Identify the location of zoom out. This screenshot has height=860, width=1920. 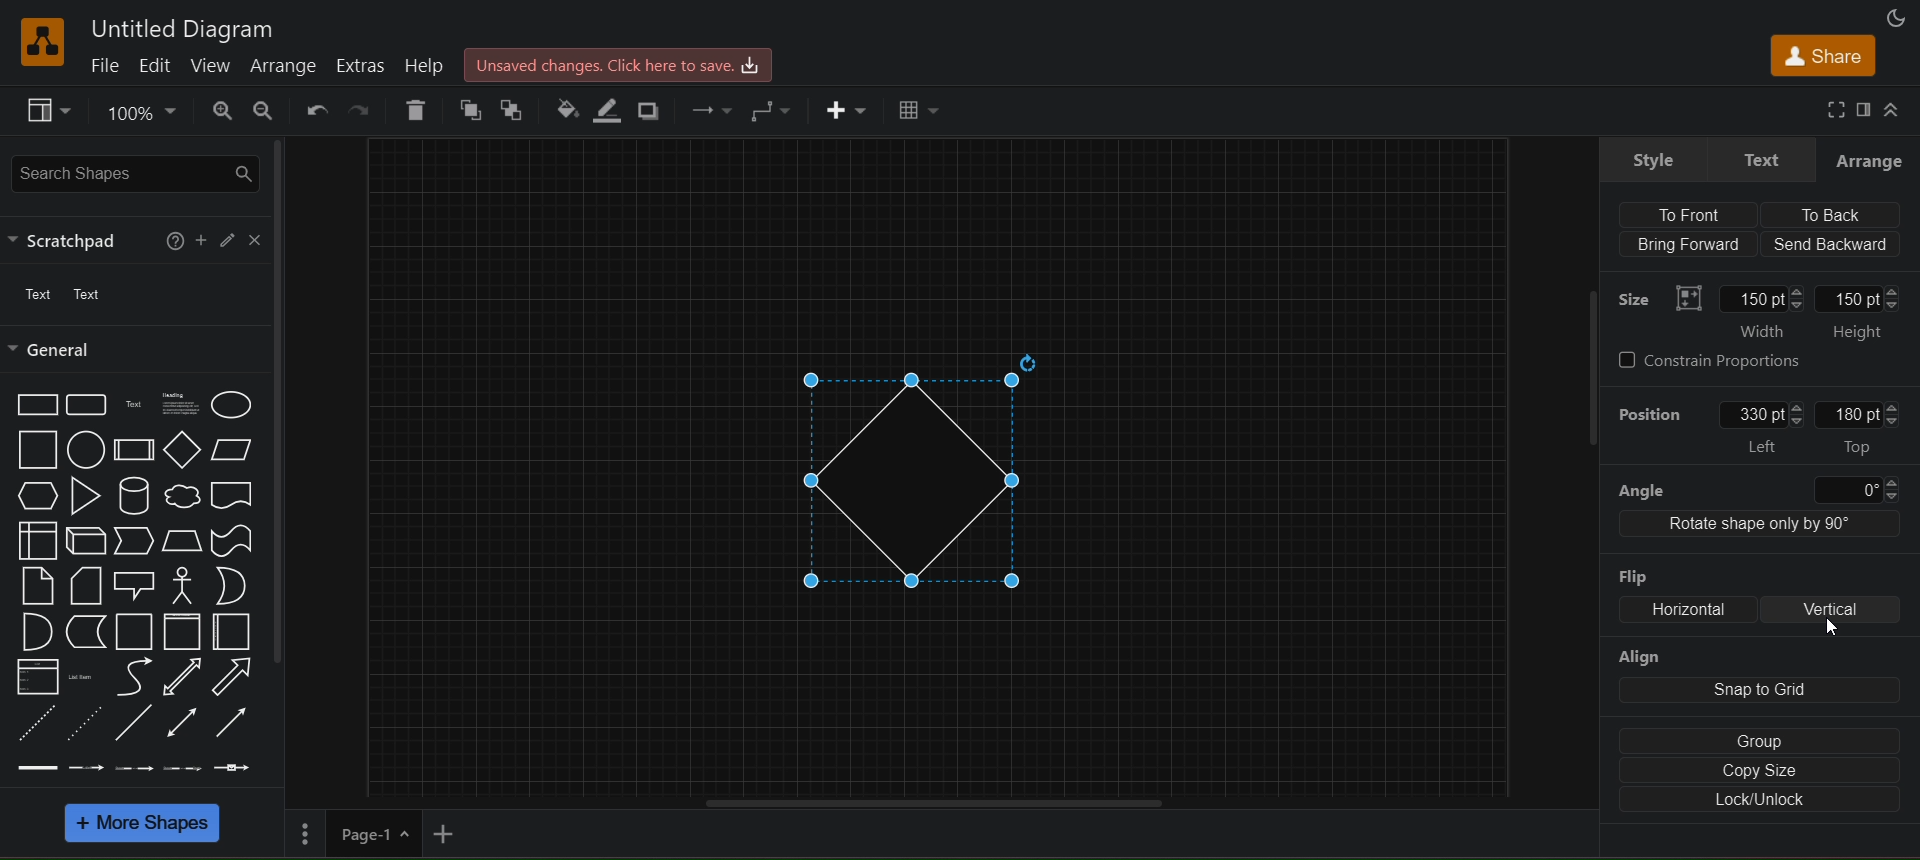
(266, 110).